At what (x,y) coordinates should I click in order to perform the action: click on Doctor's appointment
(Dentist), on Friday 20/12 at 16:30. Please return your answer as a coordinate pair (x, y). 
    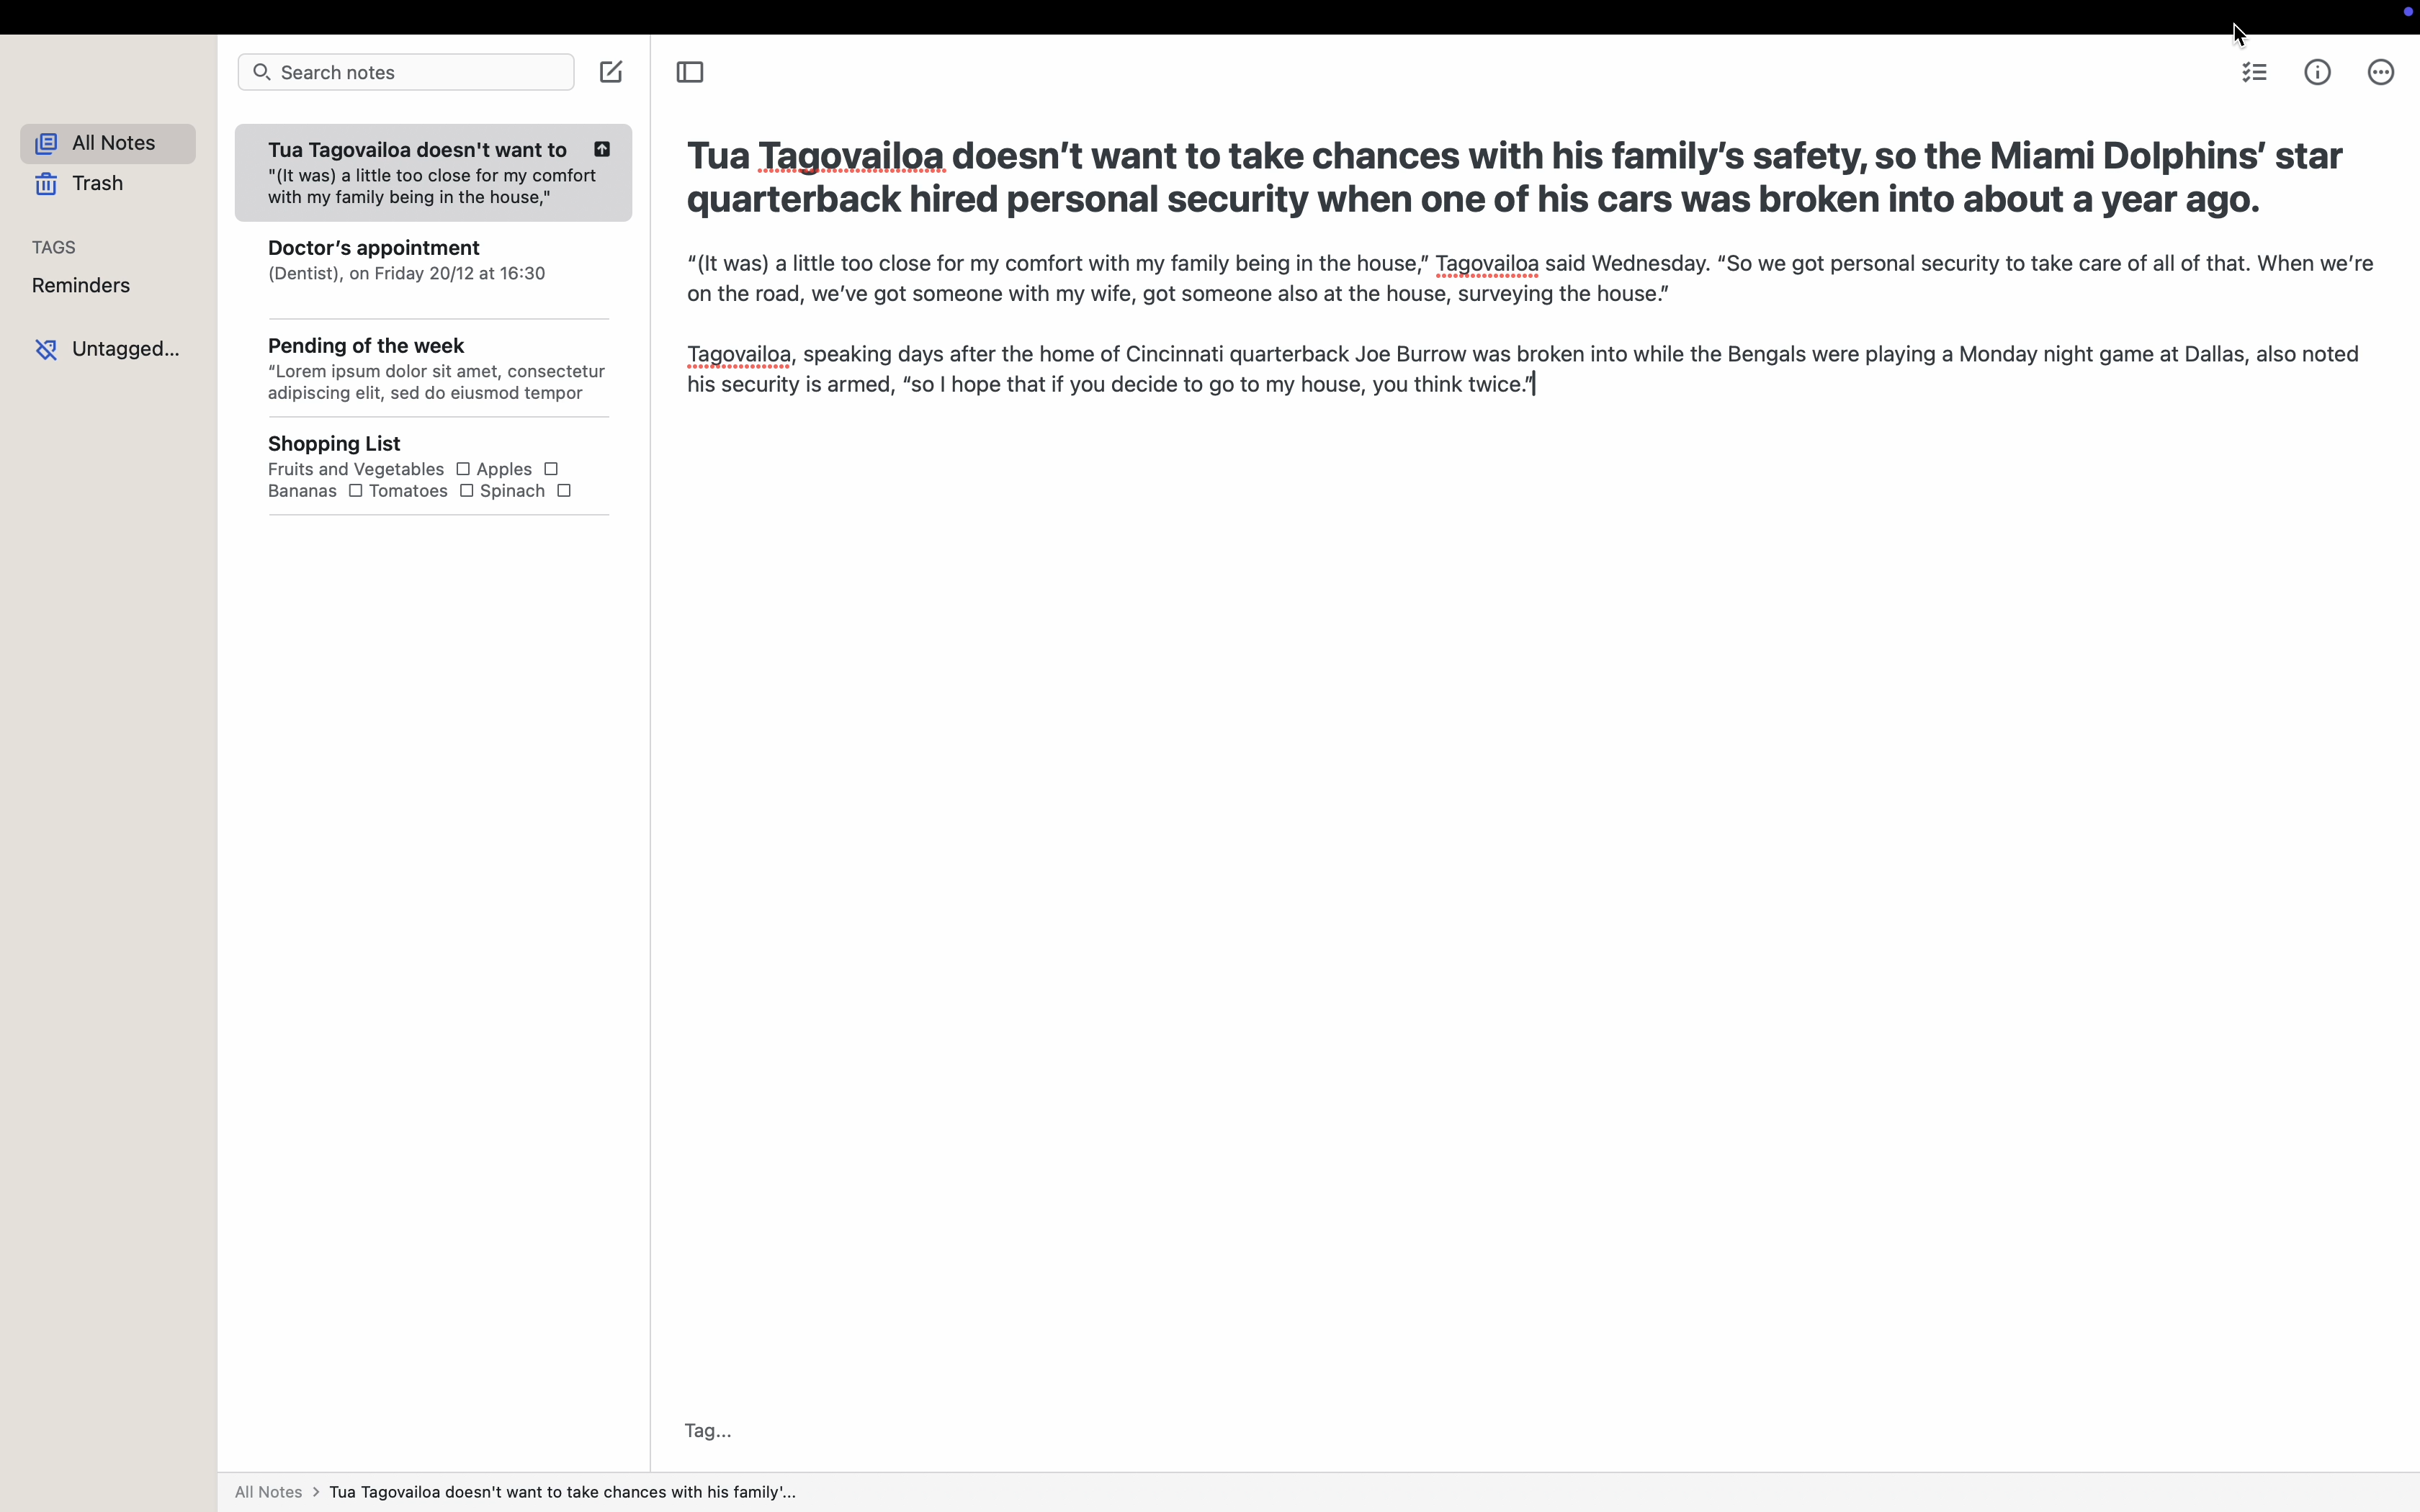
    Looking at the image, I should click on (437, 271).